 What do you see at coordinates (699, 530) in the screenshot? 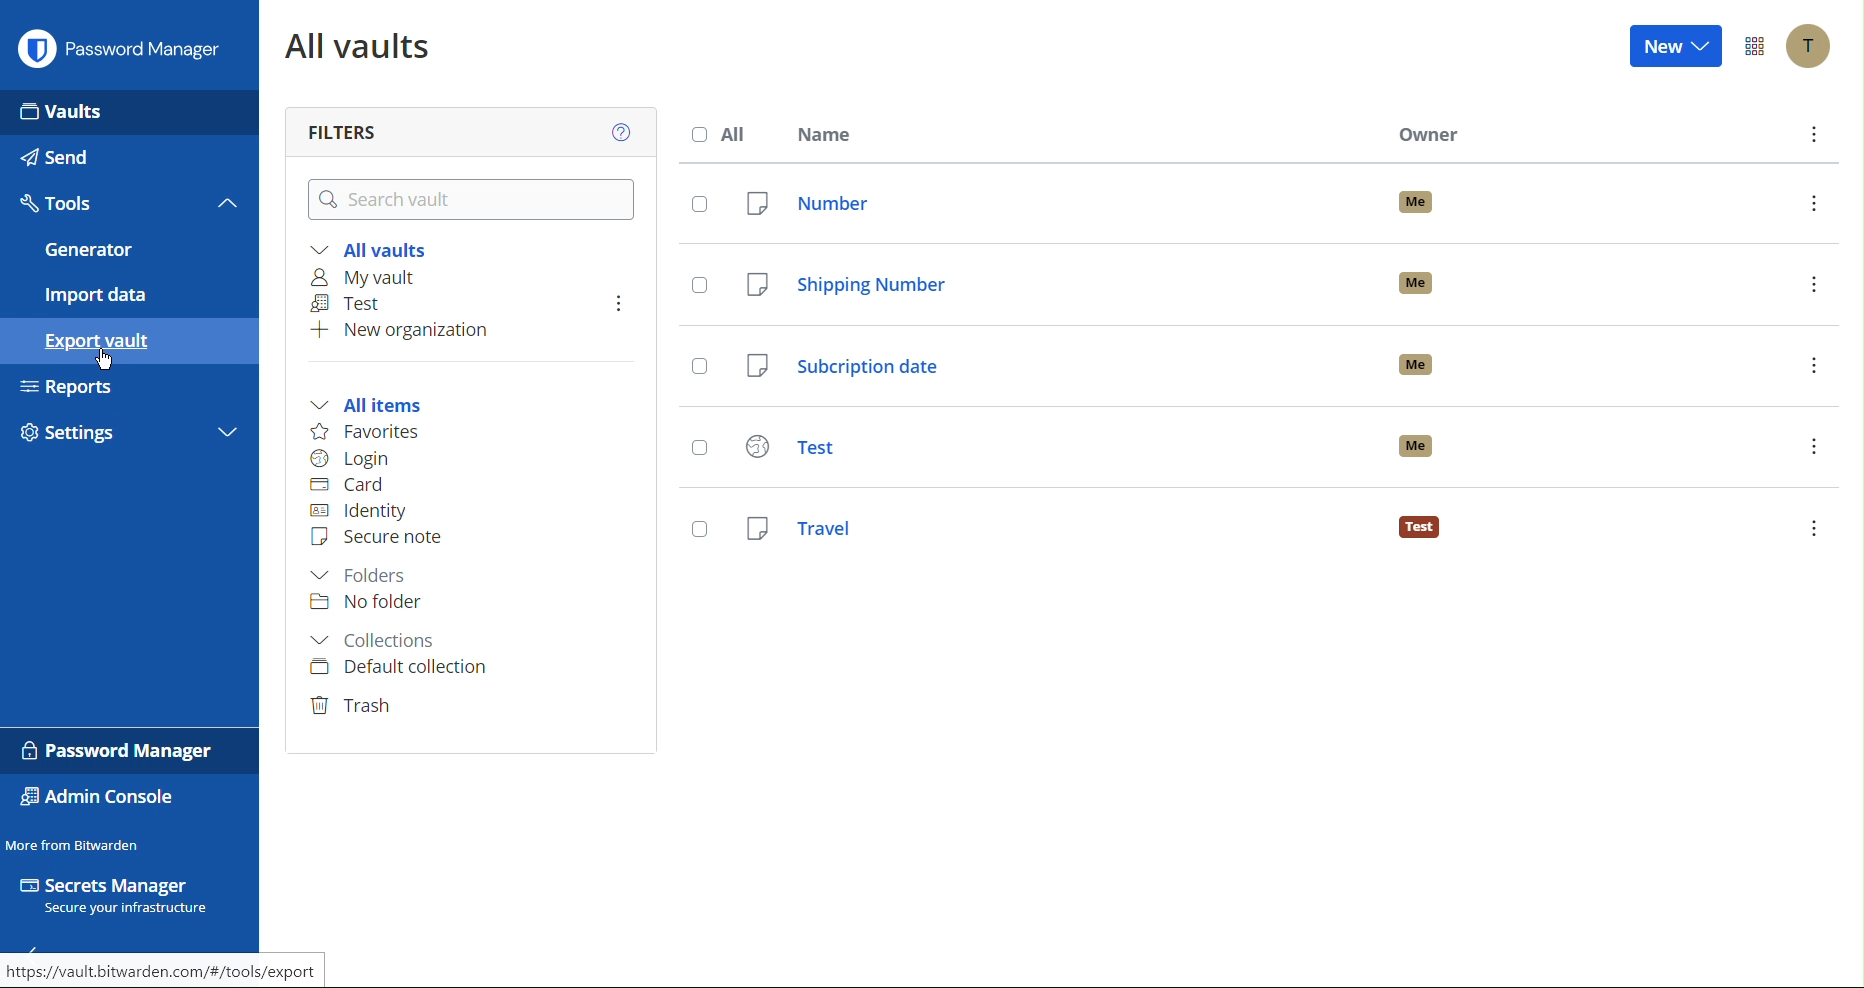
I see `select entry` at bounding box center [699, 530].